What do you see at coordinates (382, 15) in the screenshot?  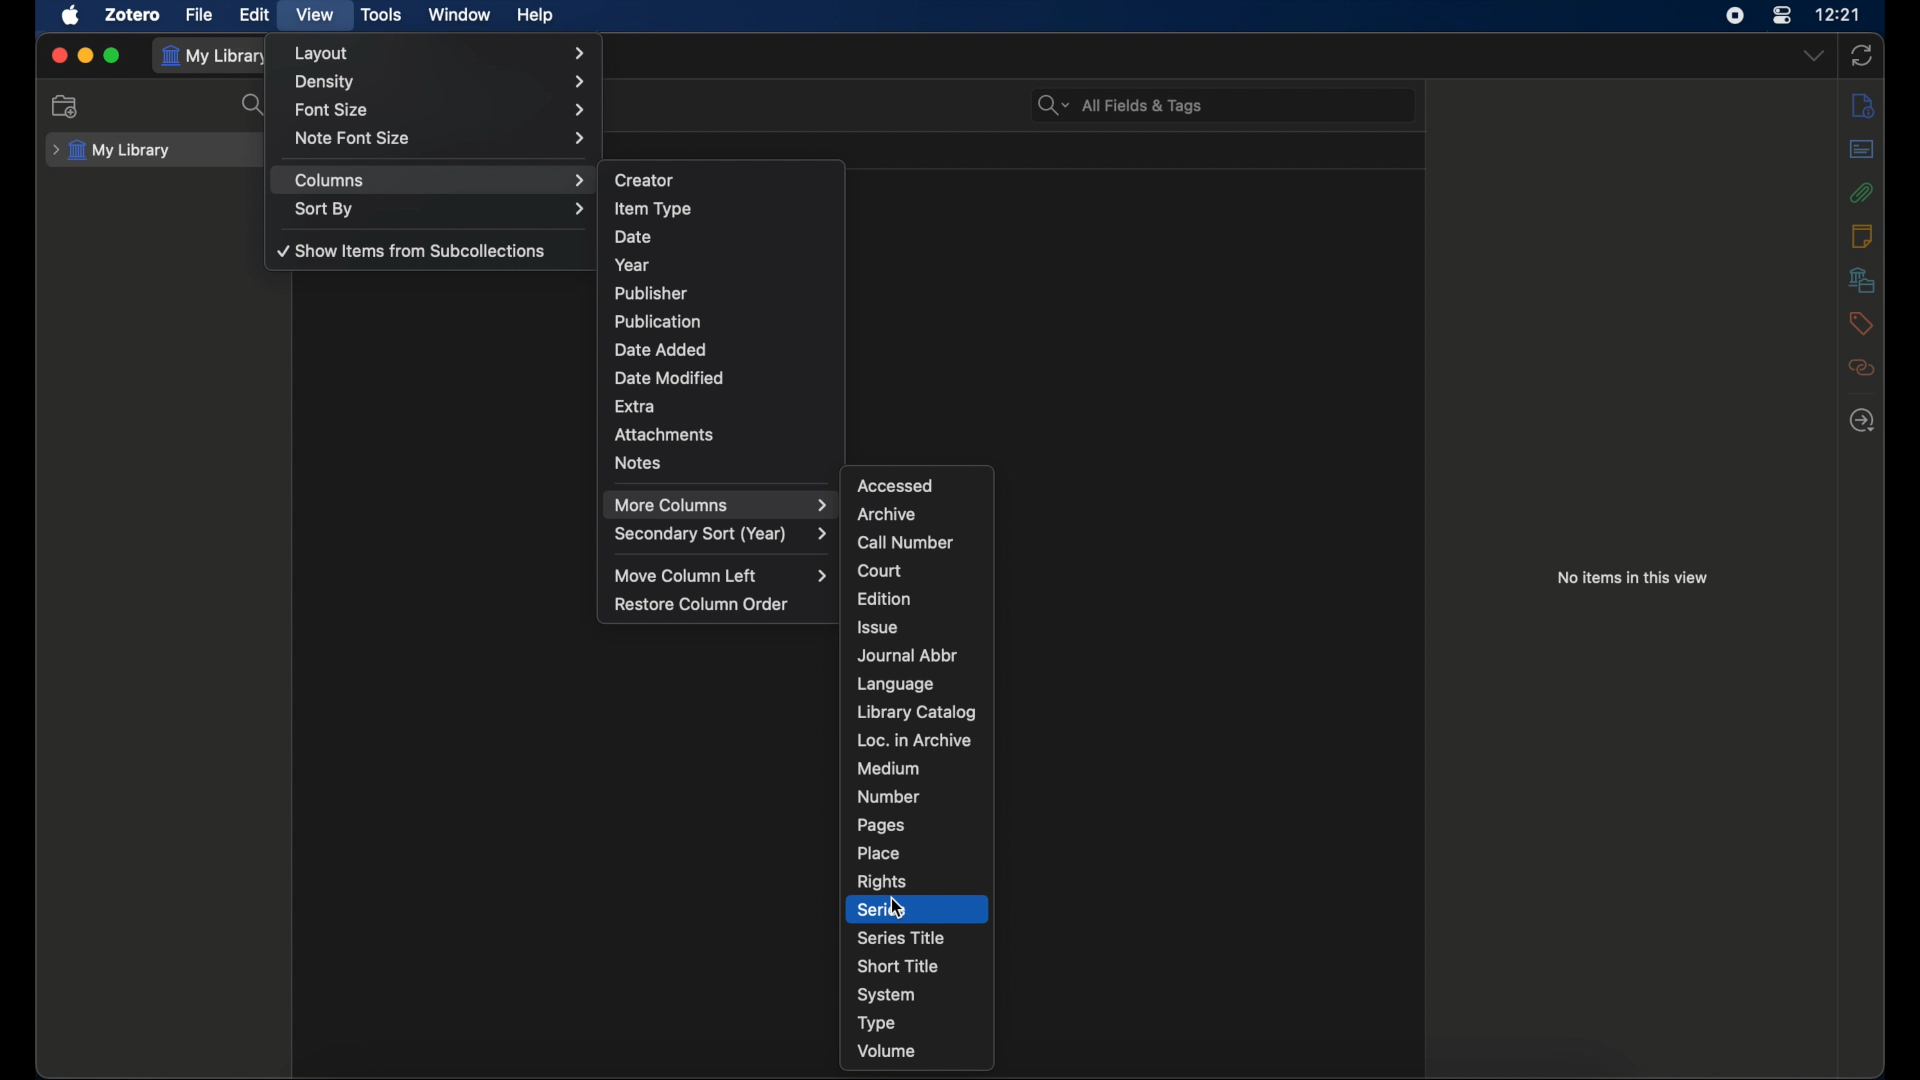 I see `tools` at bounding box center [382, 15].